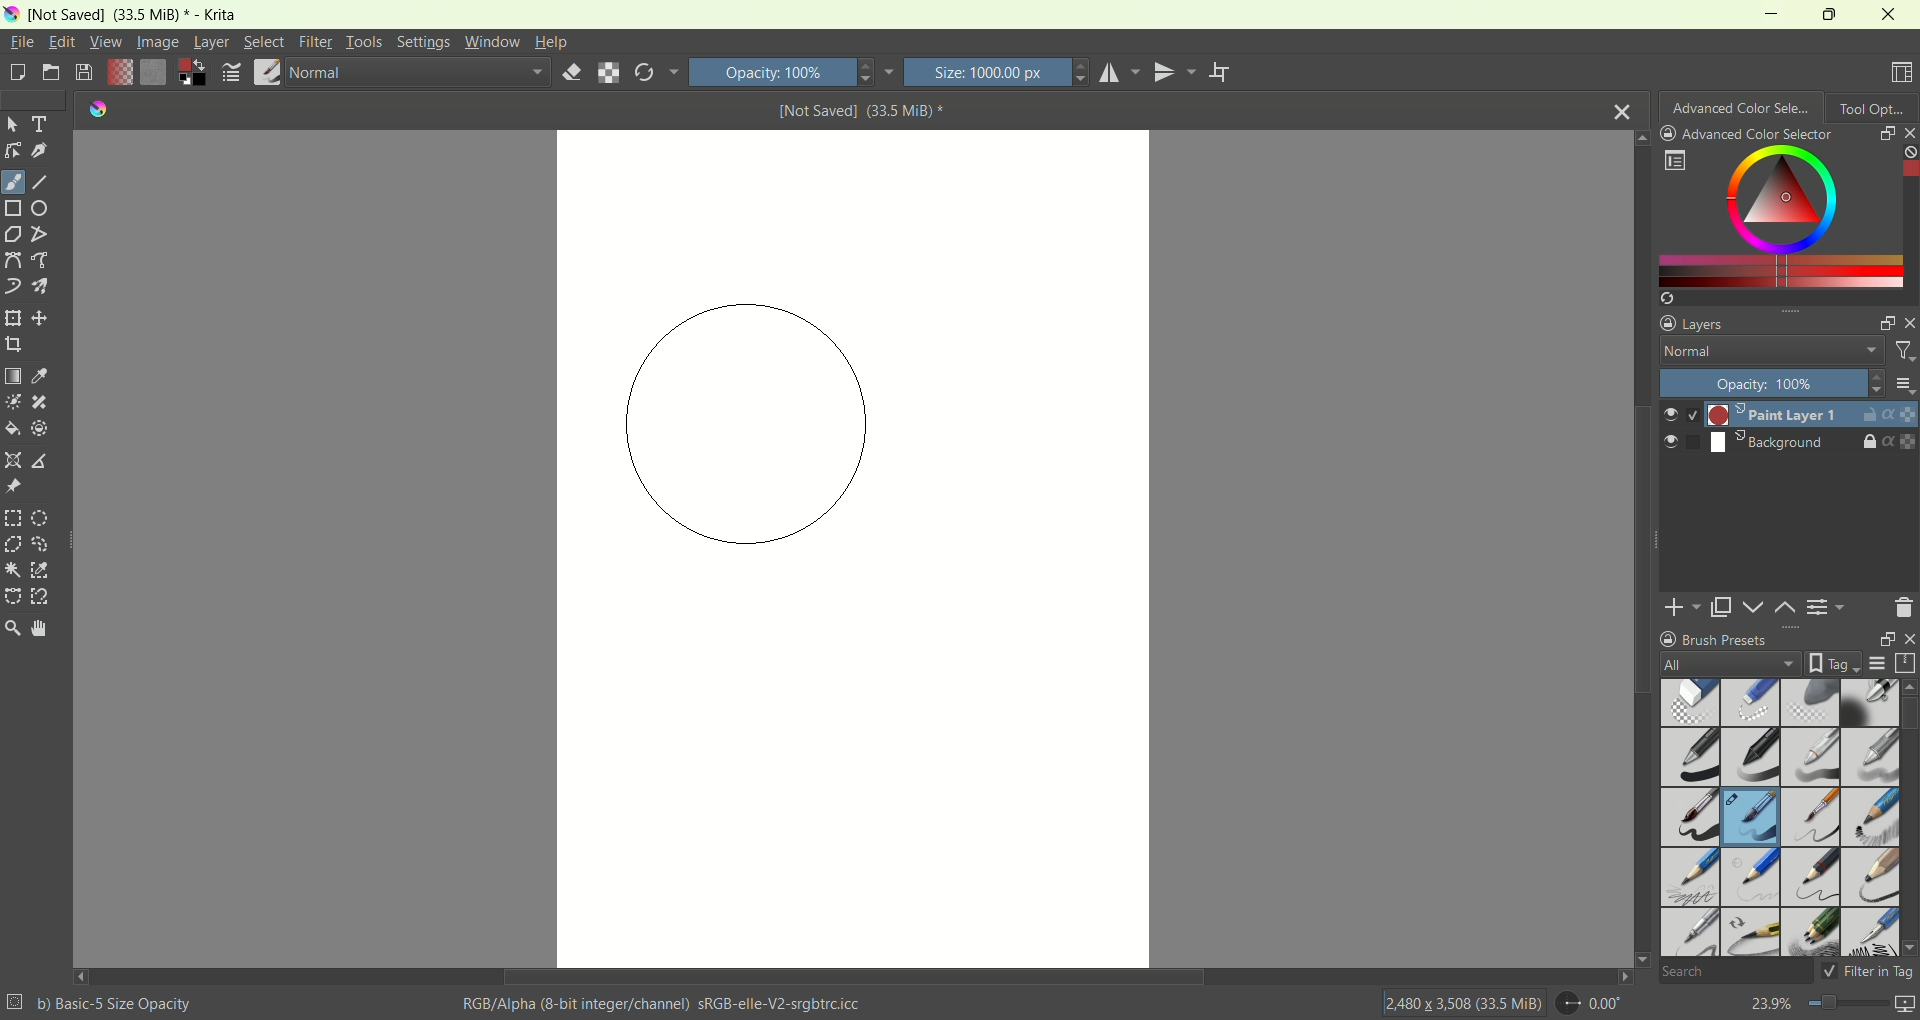  What do you see at coordinates (42, 597) in the screenshot?
I see `magnetic curve selection` at bounding box center [42, 597].